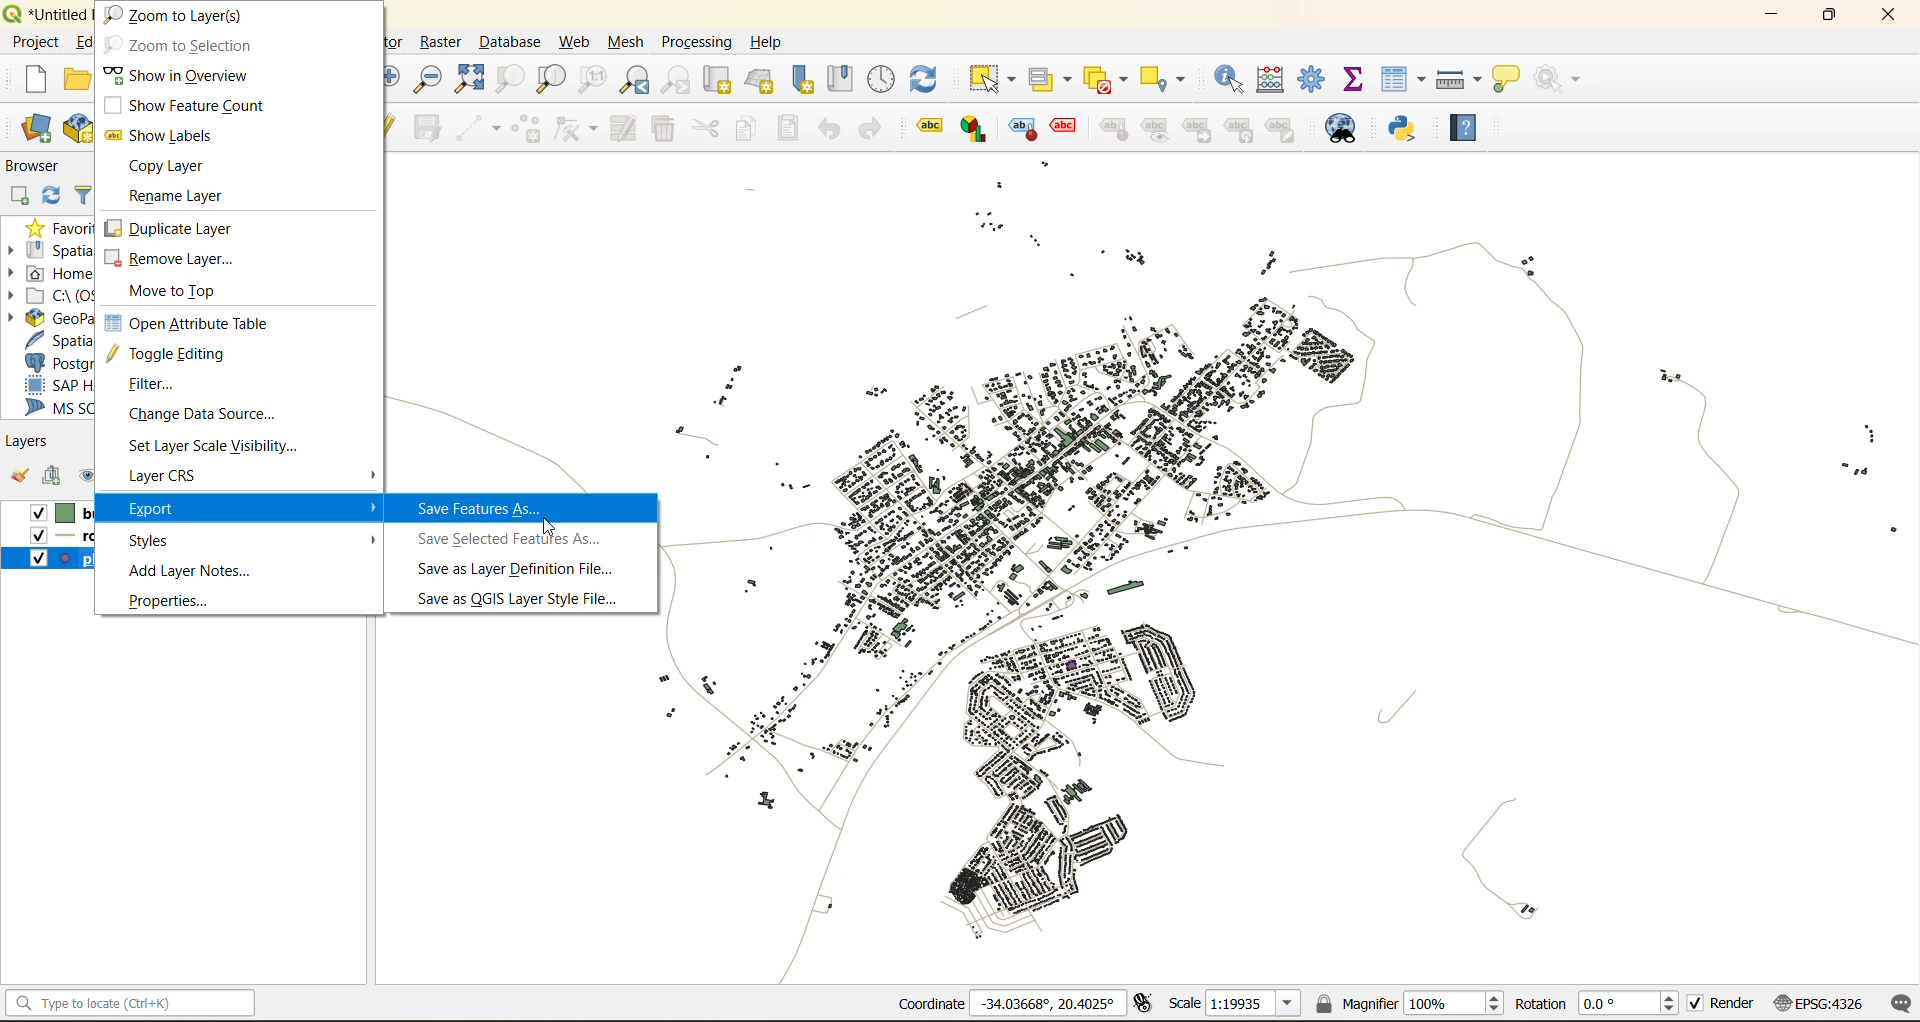  Describe the element at coordinates (551, 79) in the screenshot. I see `zoom layer` at that location.